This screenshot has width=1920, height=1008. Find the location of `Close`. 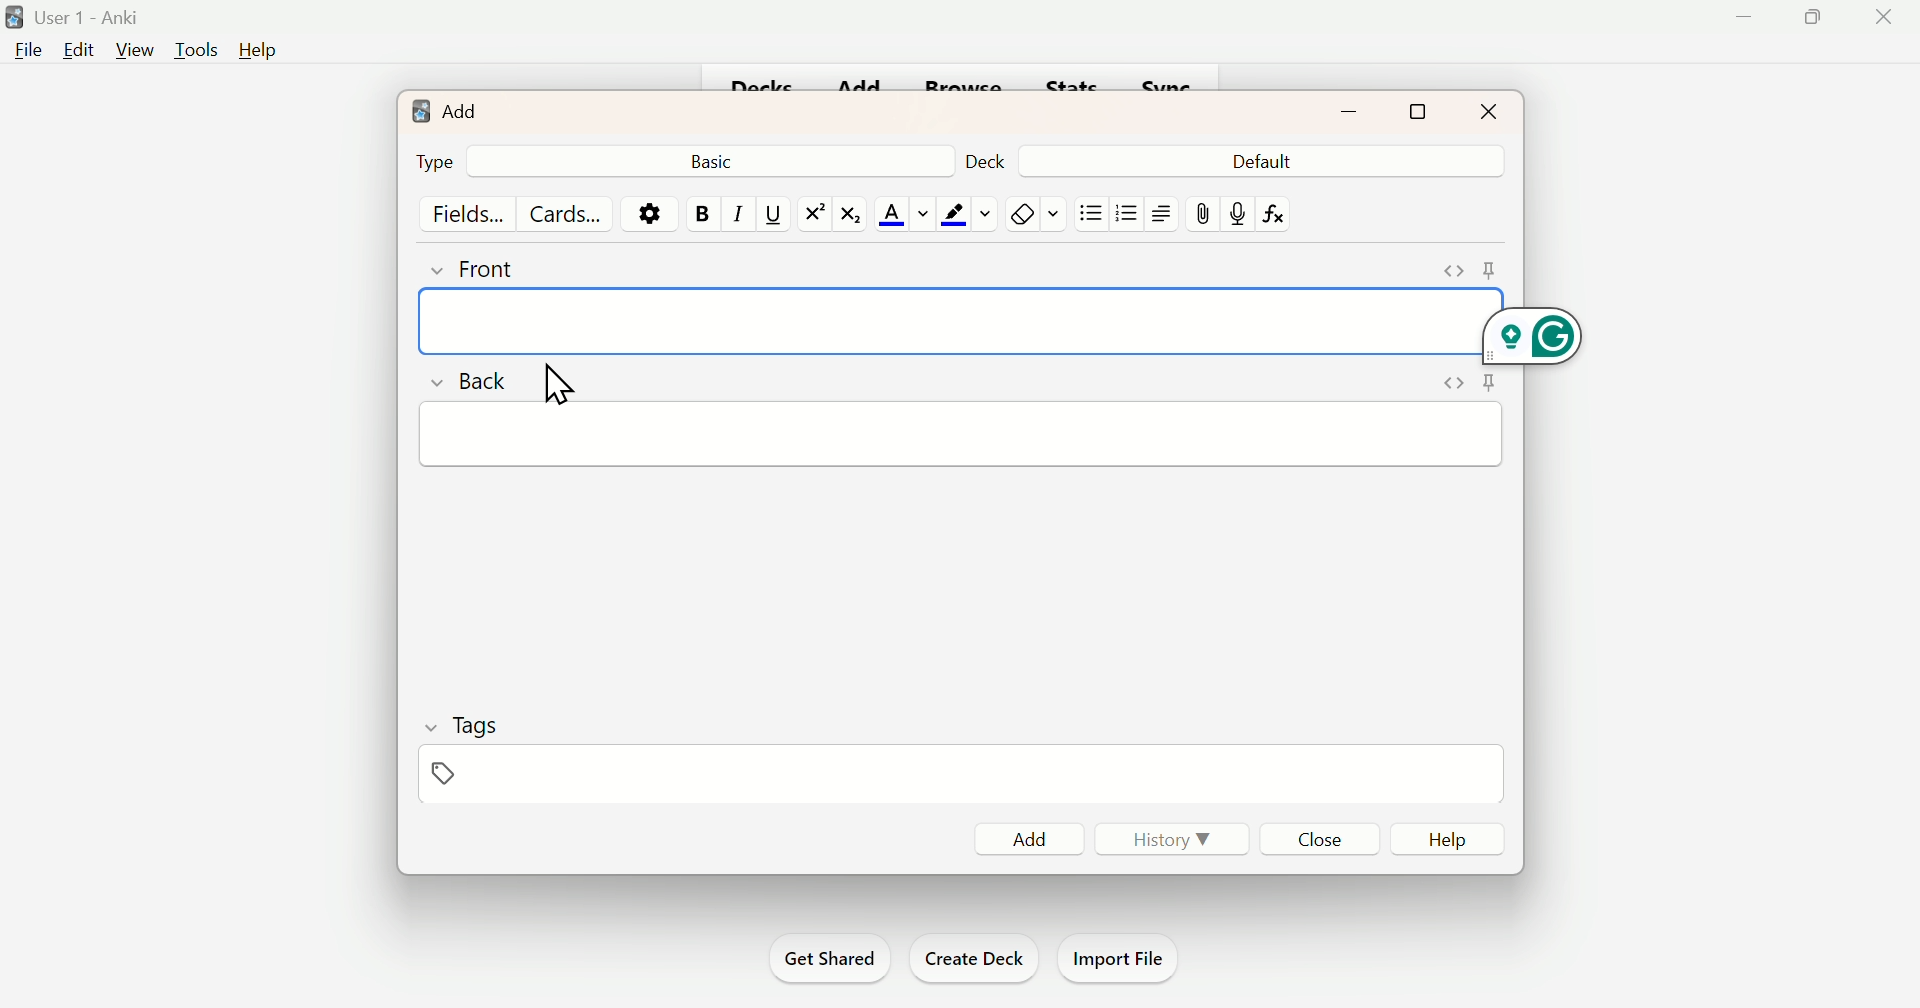

Close is located at coordinates (1315, 838).